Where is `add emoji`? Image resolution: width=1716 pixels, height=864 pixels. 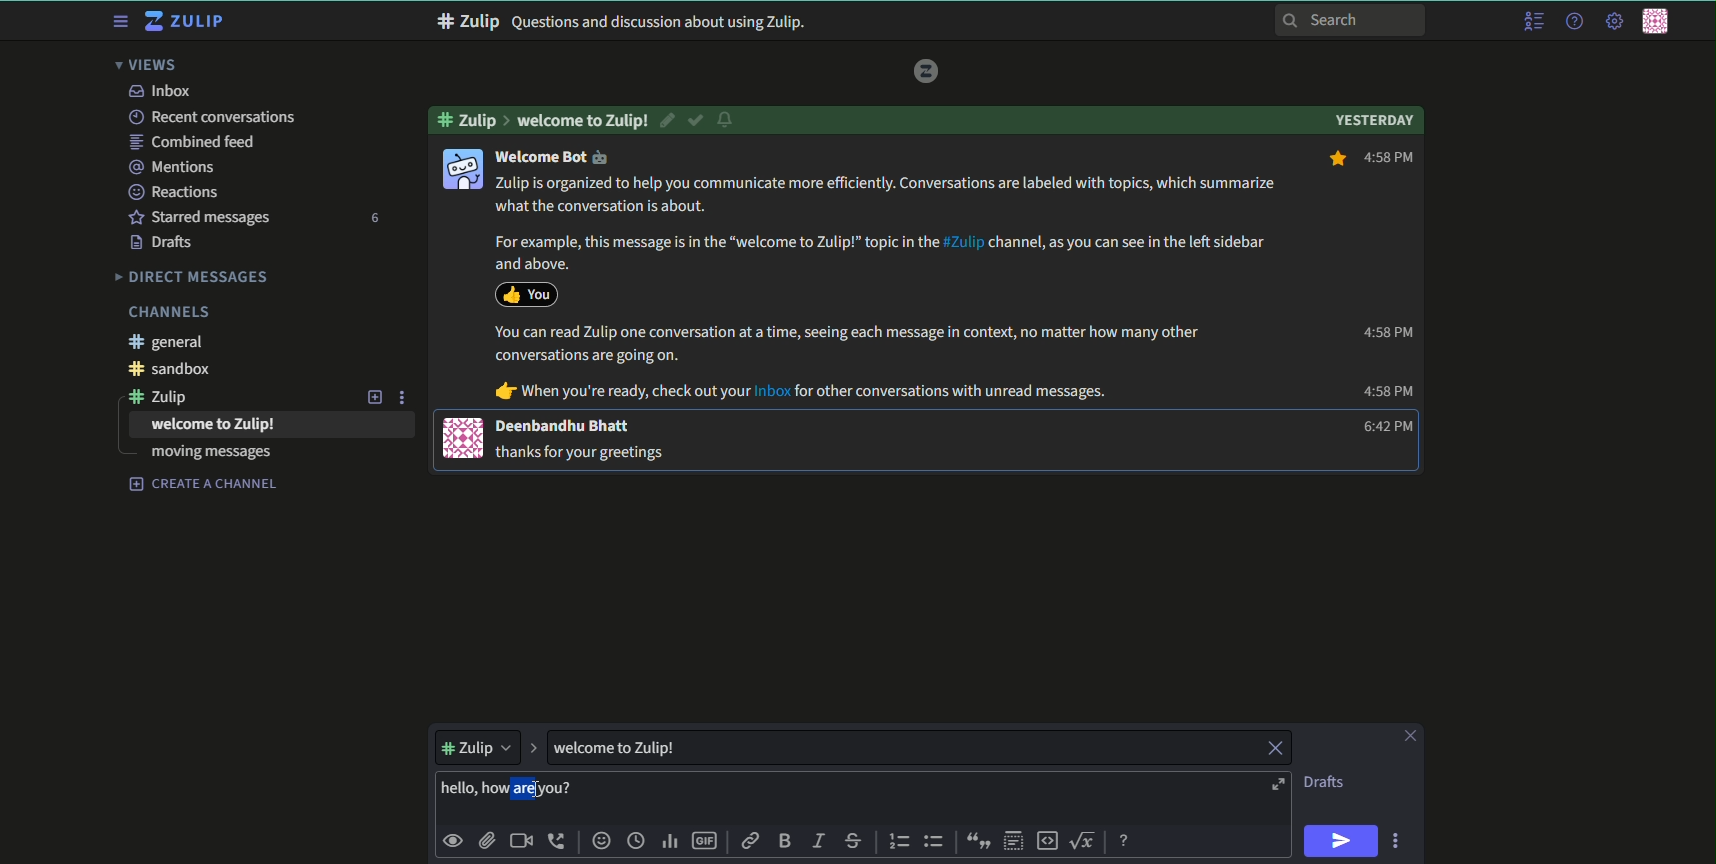 add emoji is located at coordinates (600, 841).